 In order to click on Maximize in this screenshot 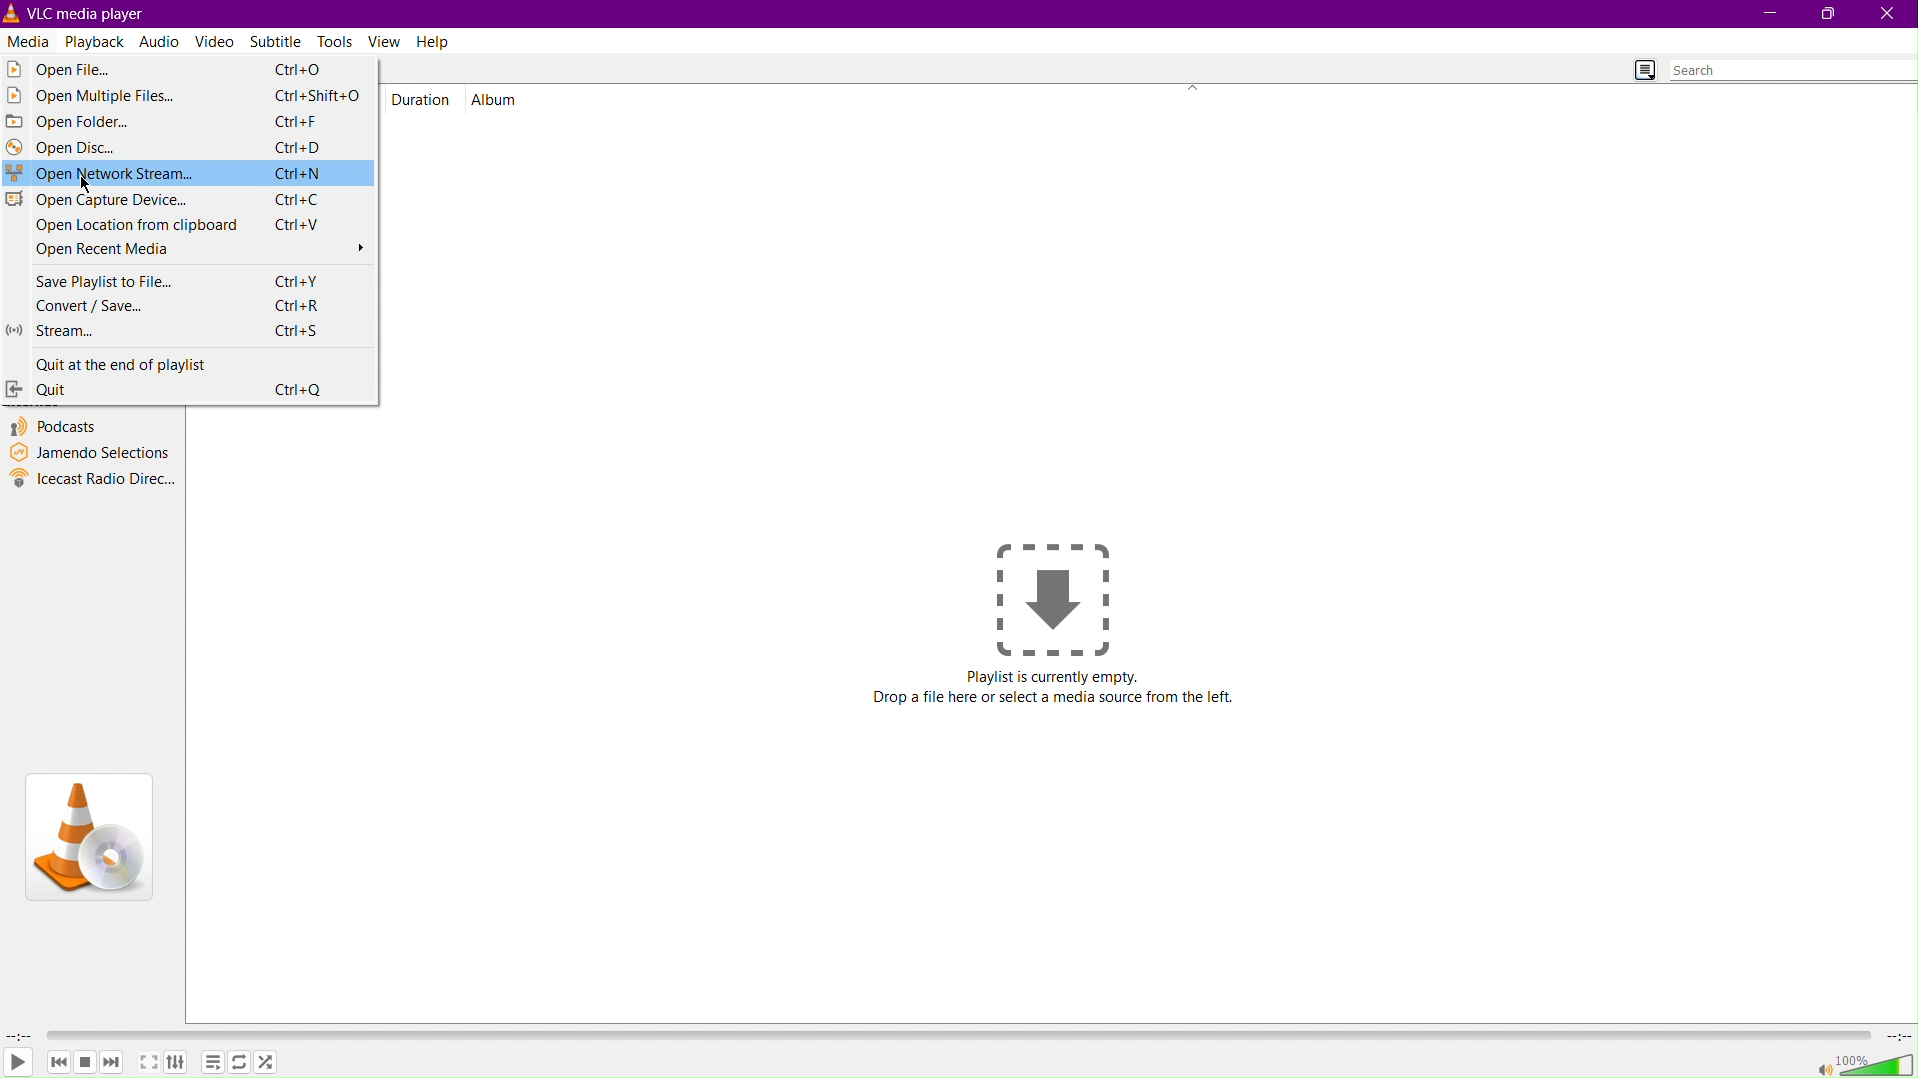, I will do `click(1827, 15)`.